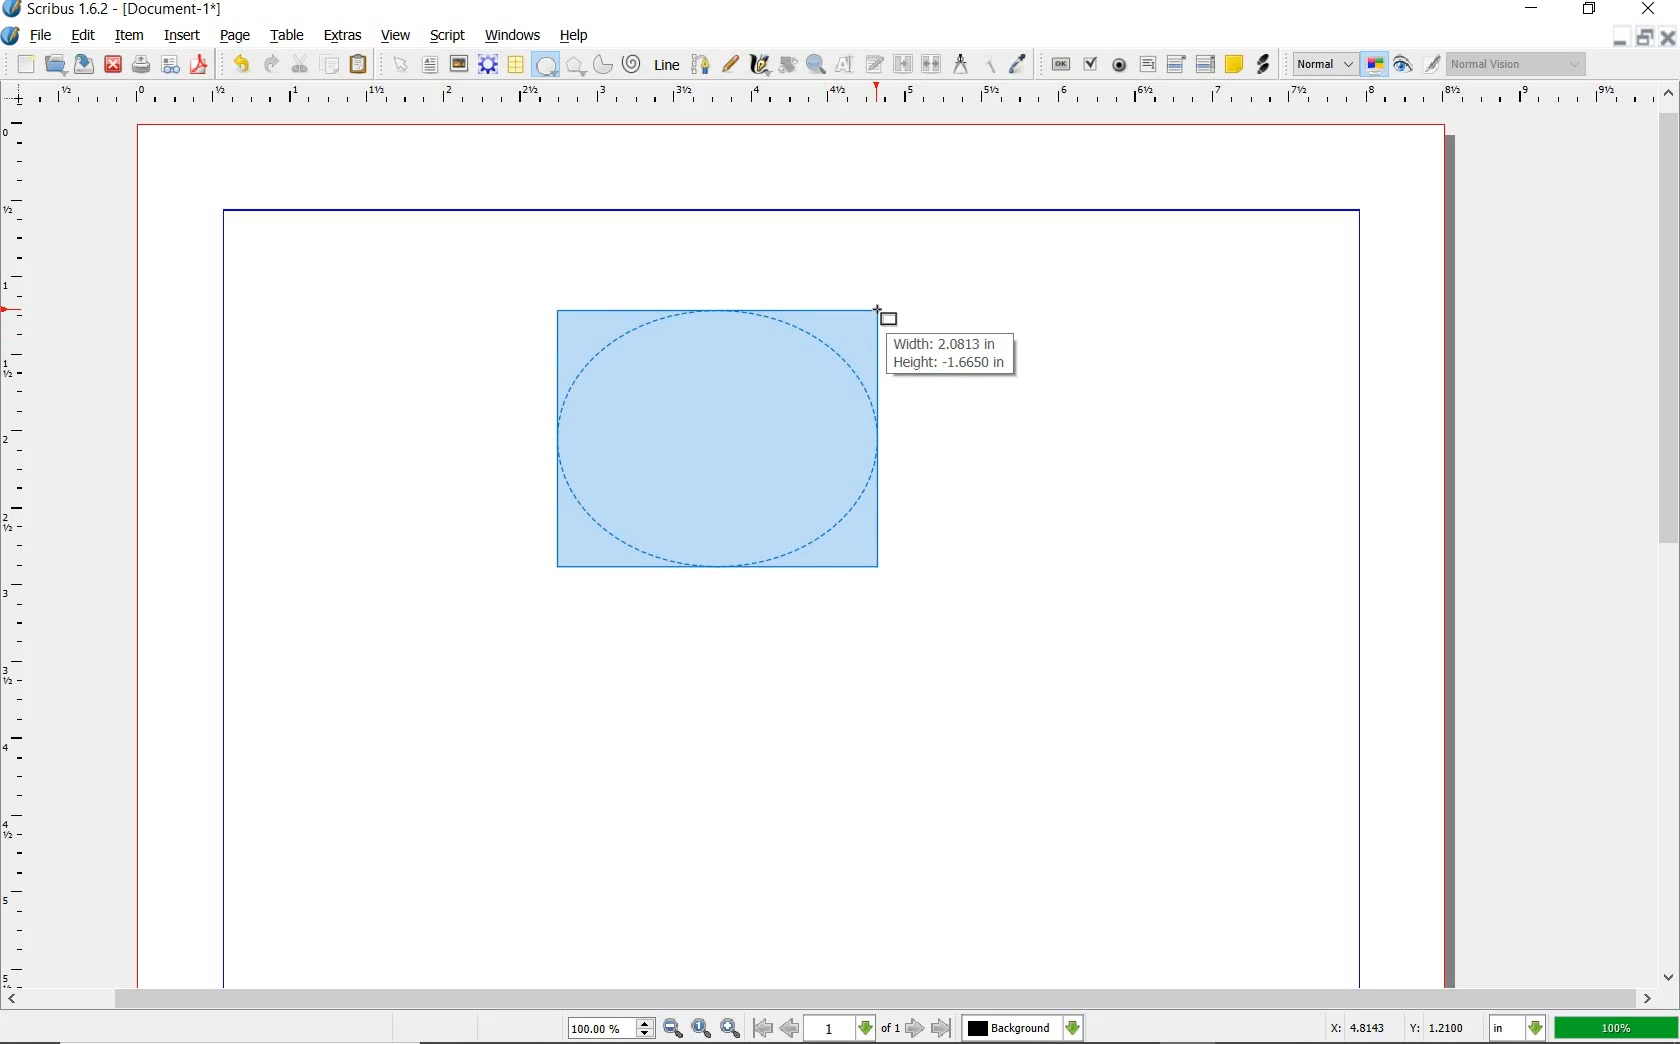  What do you see at coordinates (25, 64) in the screenshot?
I see `NEW` at bounding box center [25, 64].